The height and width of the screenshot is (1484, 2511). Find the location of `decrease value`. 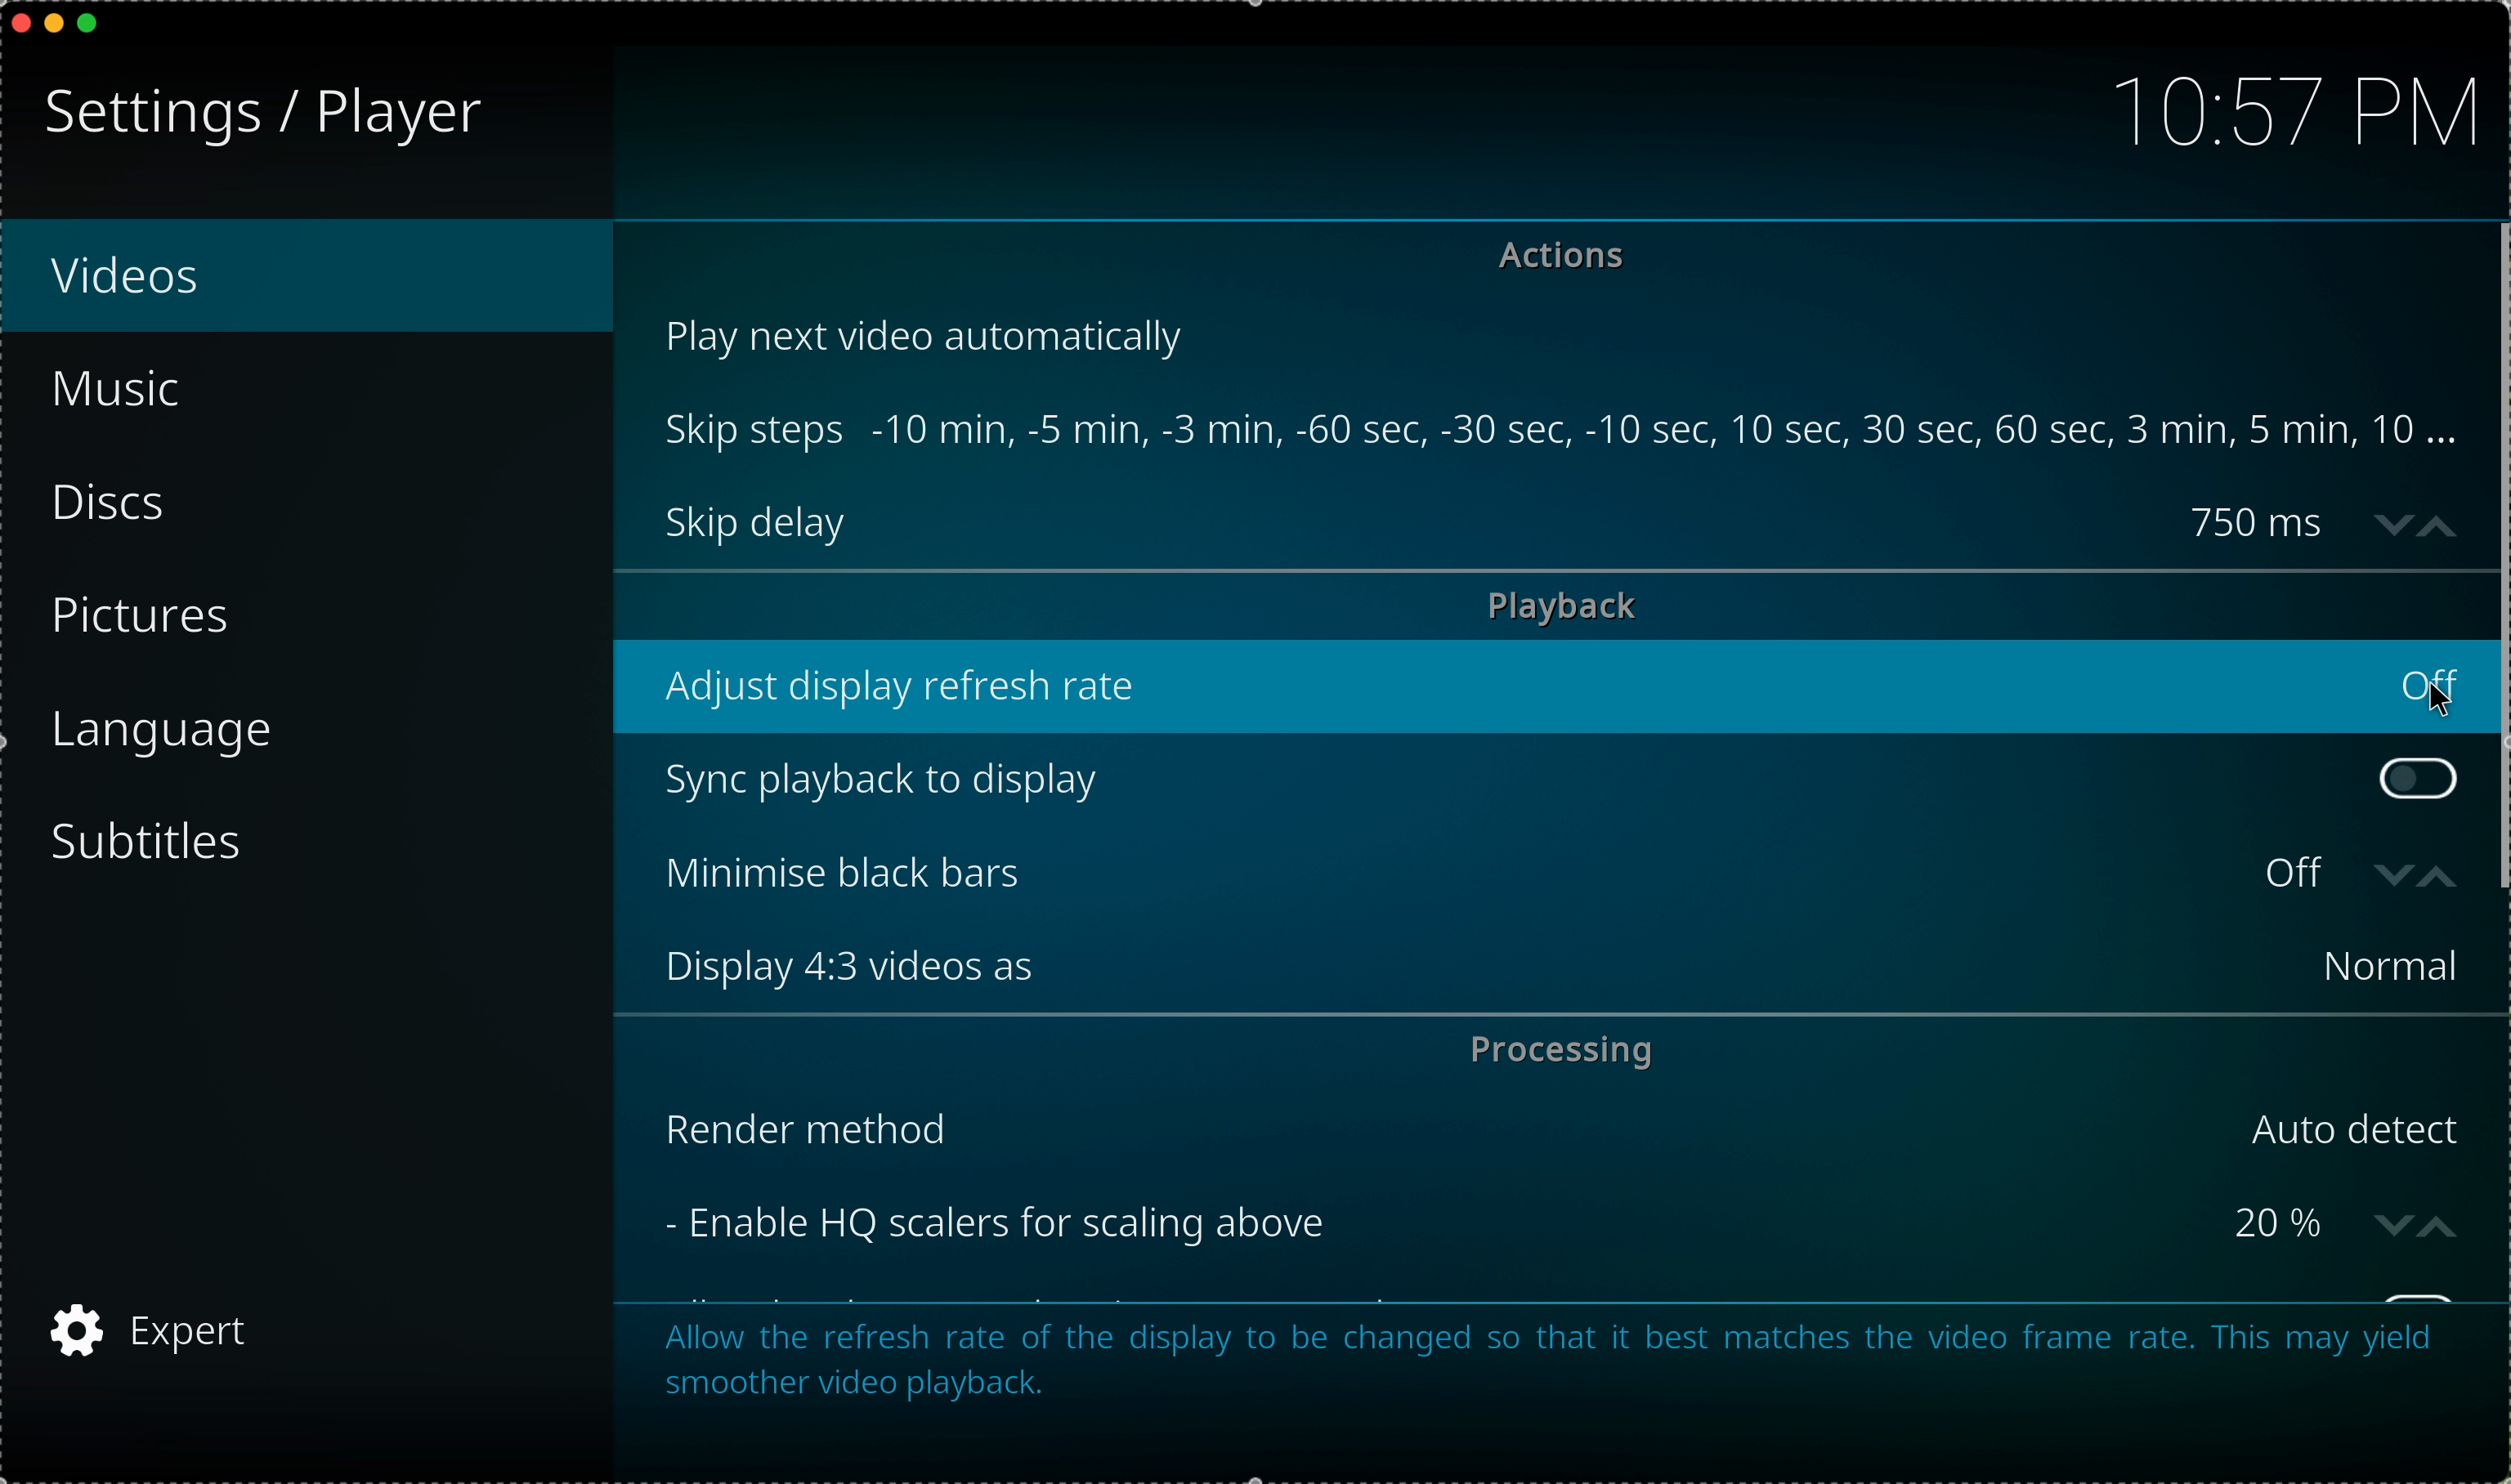

decrease value is located at coordinates (2391, 867).